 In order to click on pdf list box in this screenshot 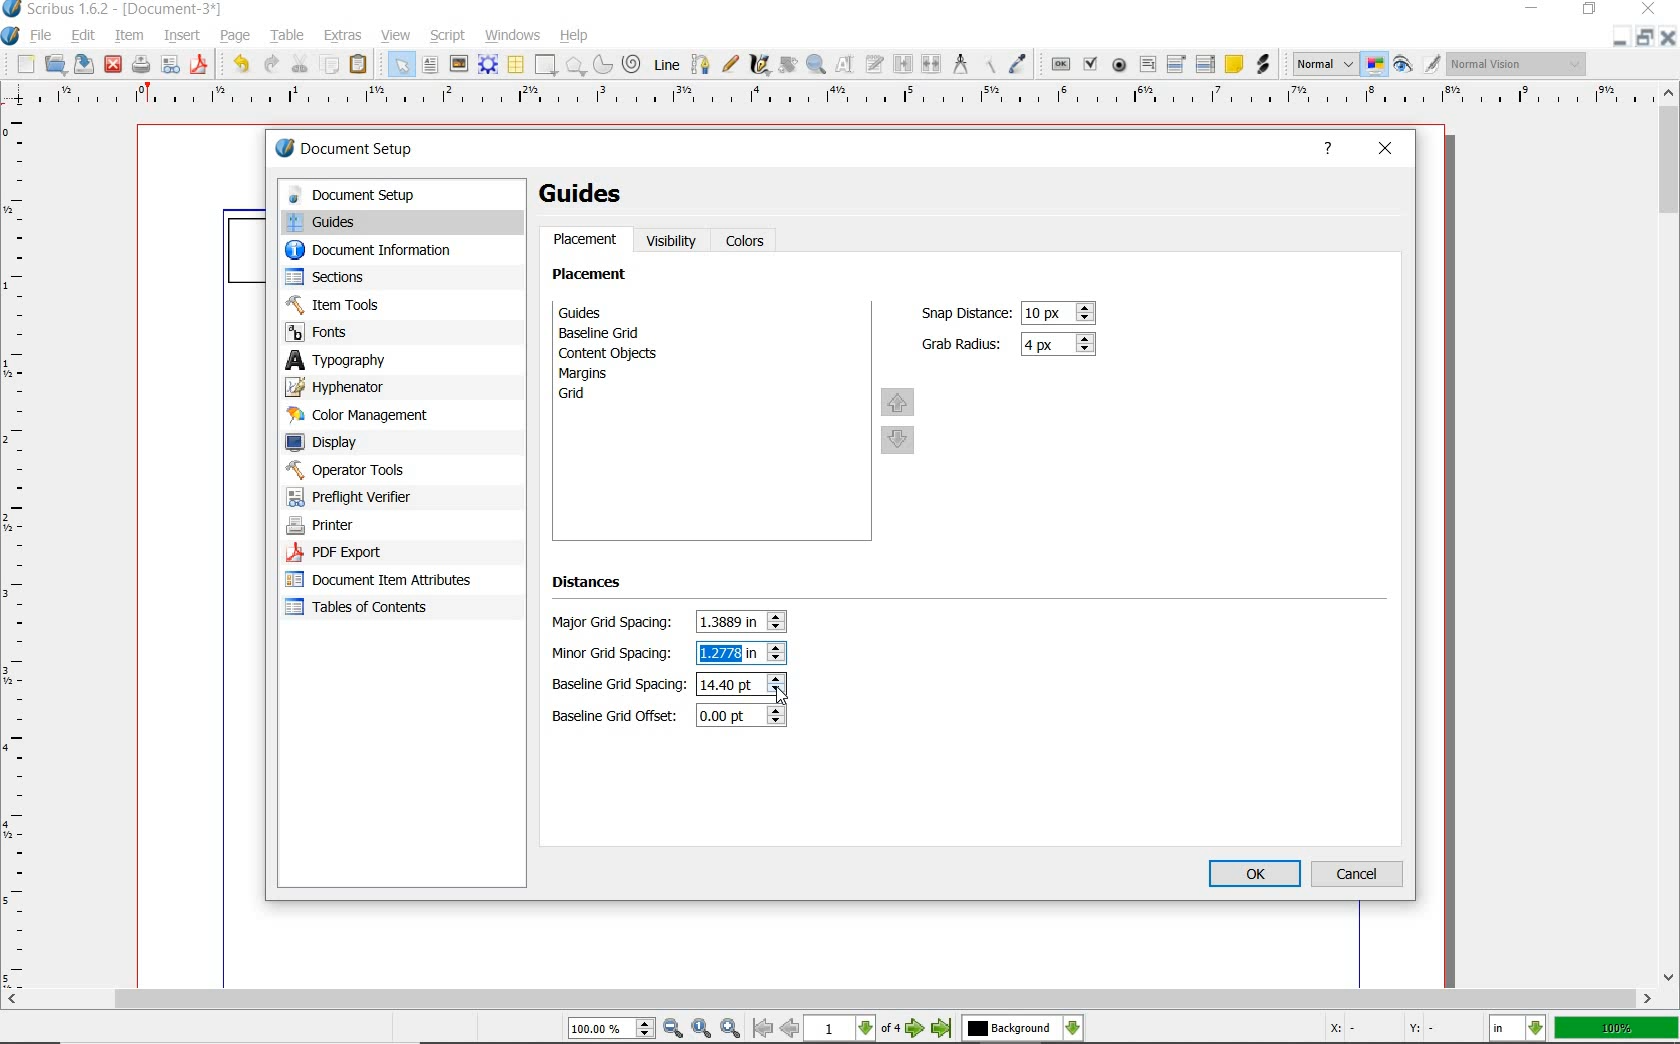, I will do `click(1206, 63)`.